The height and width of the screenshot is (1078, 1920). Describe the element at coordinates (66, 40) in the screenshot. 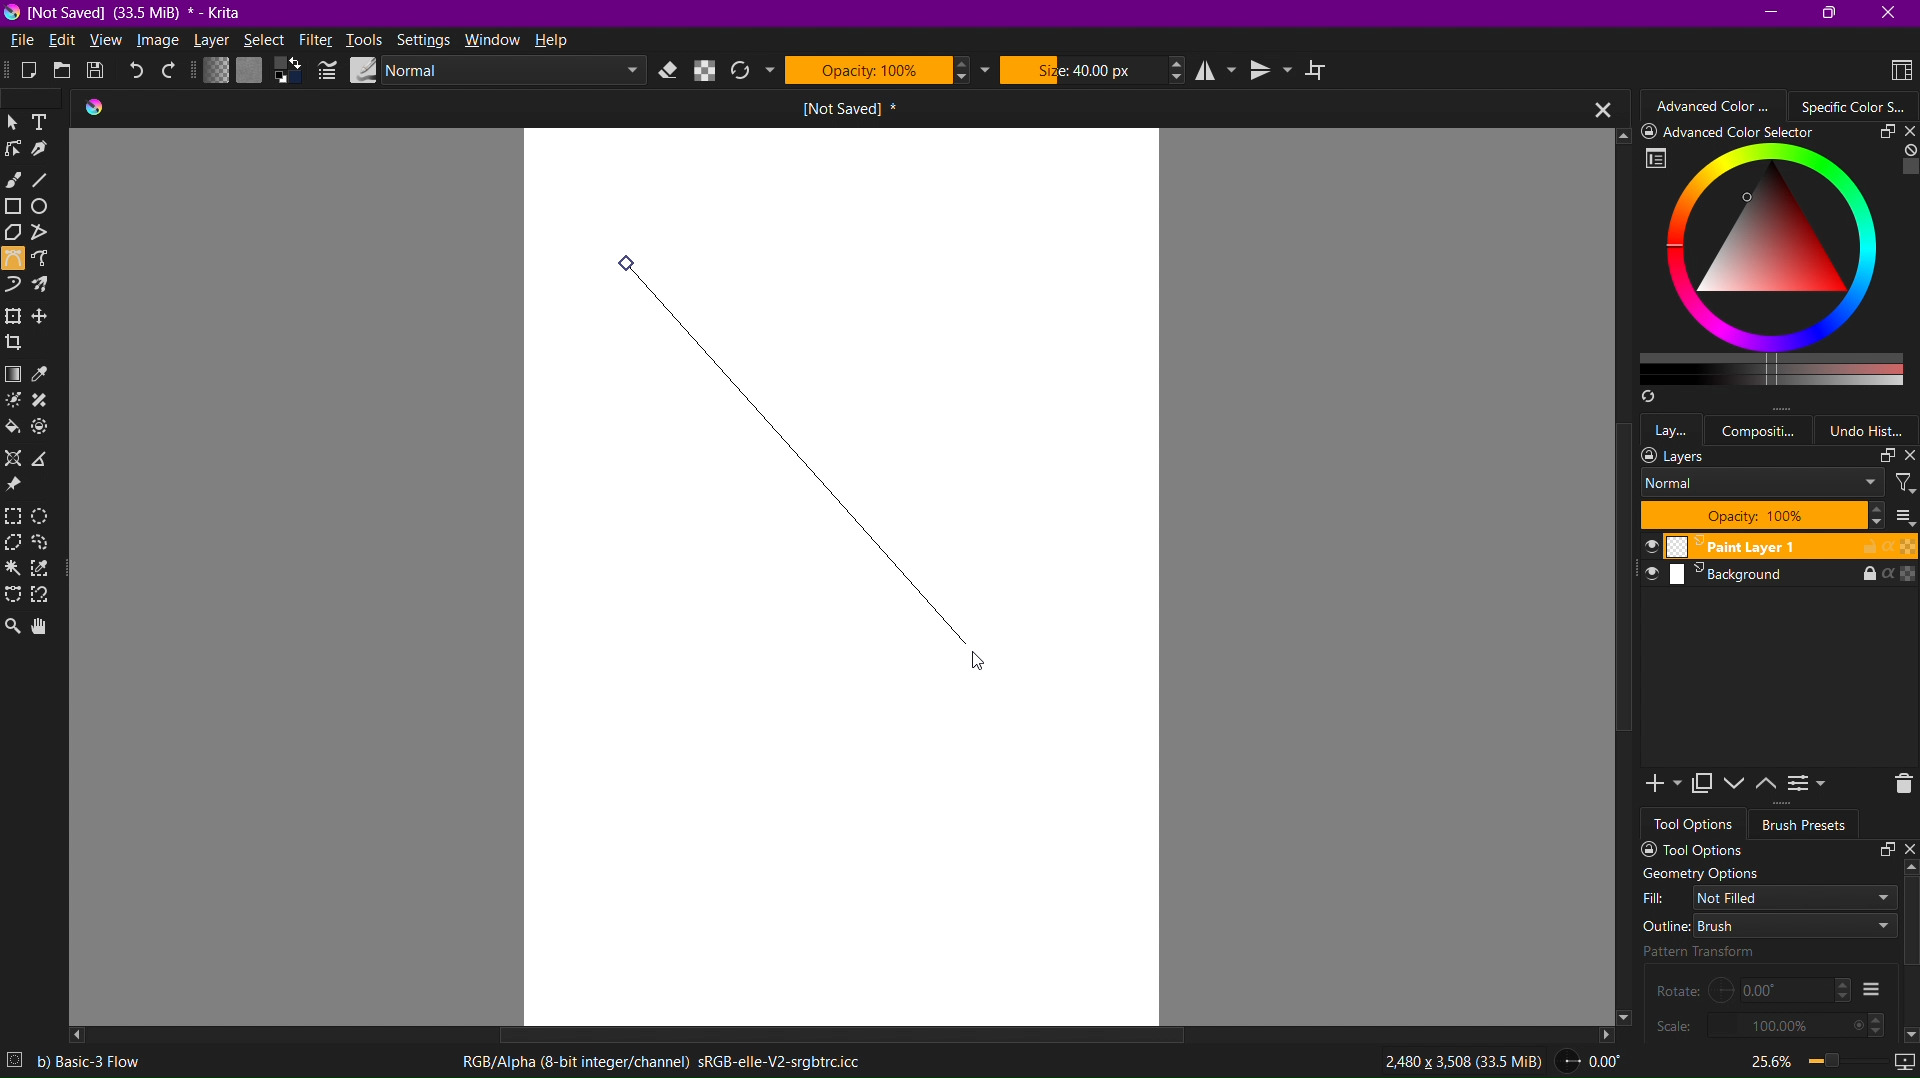

I see `Edit` at that location.